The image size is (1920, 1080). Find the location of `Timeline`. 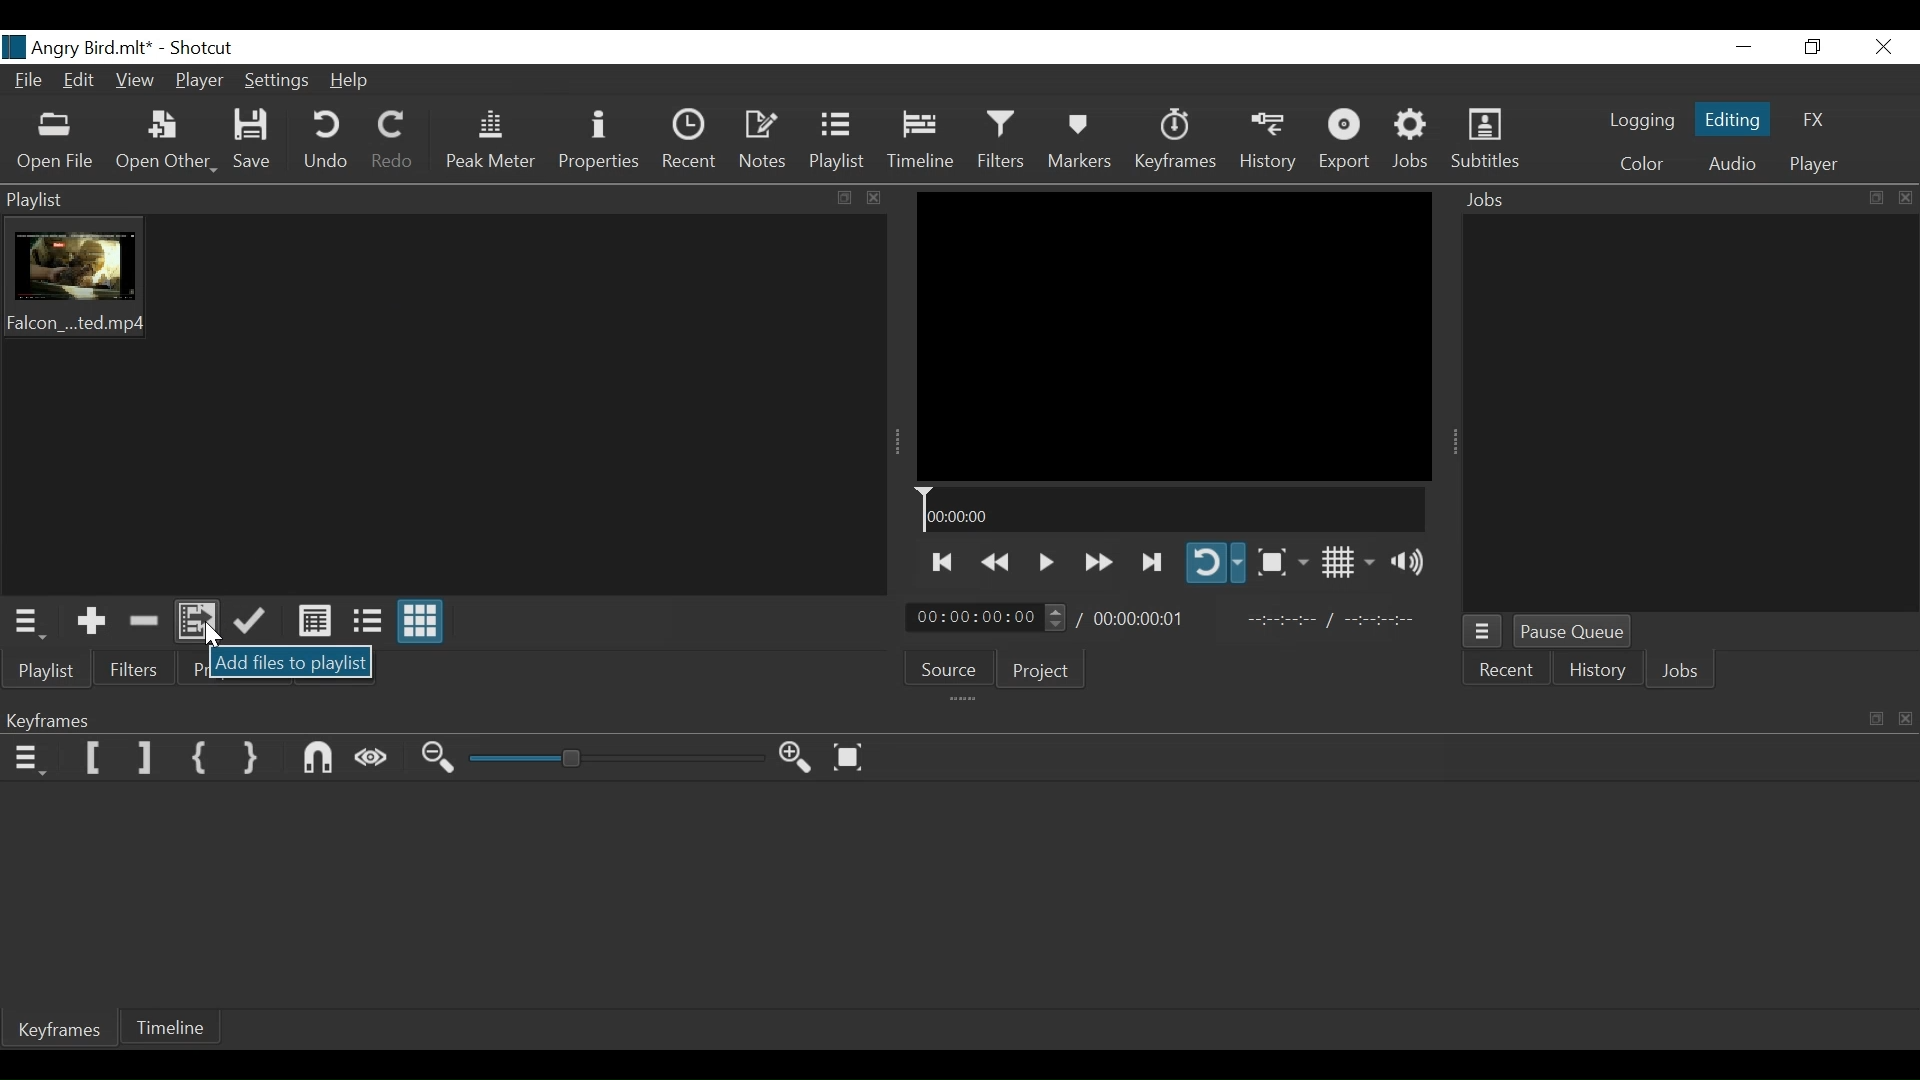

Timeline is located at coordinates (1172, 509).